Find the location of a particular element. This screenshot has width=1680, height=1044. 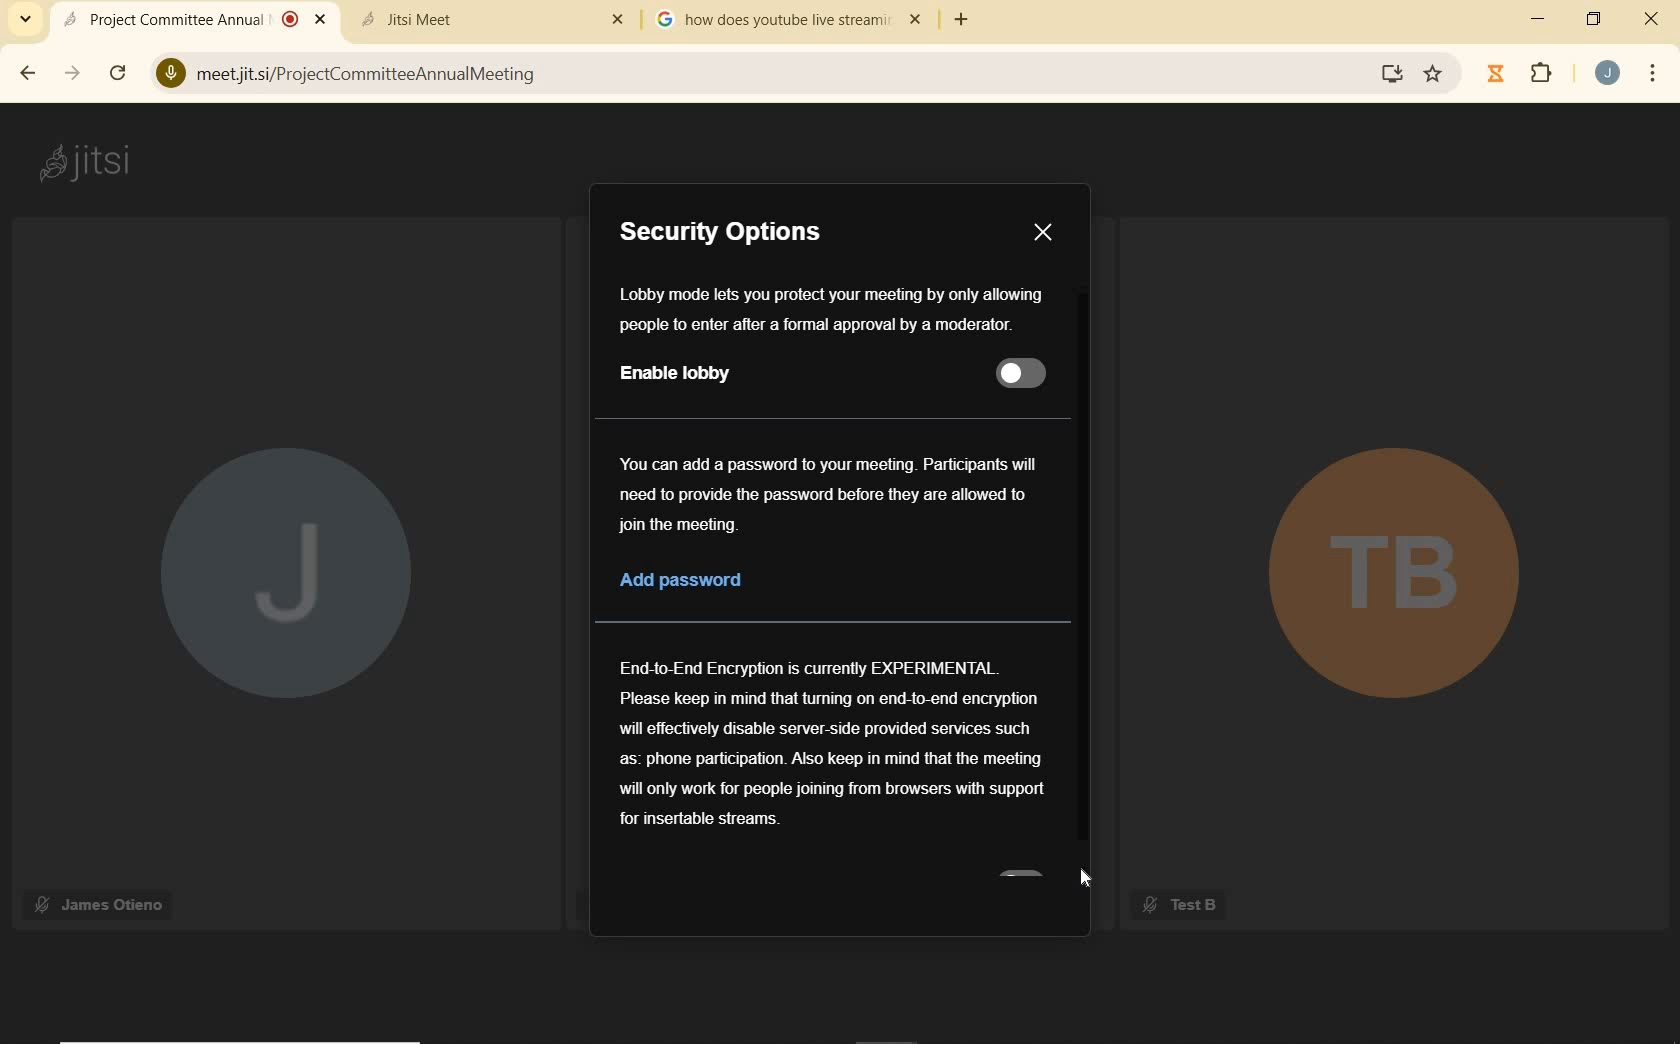

TB is located at coordinates (1392, 573).